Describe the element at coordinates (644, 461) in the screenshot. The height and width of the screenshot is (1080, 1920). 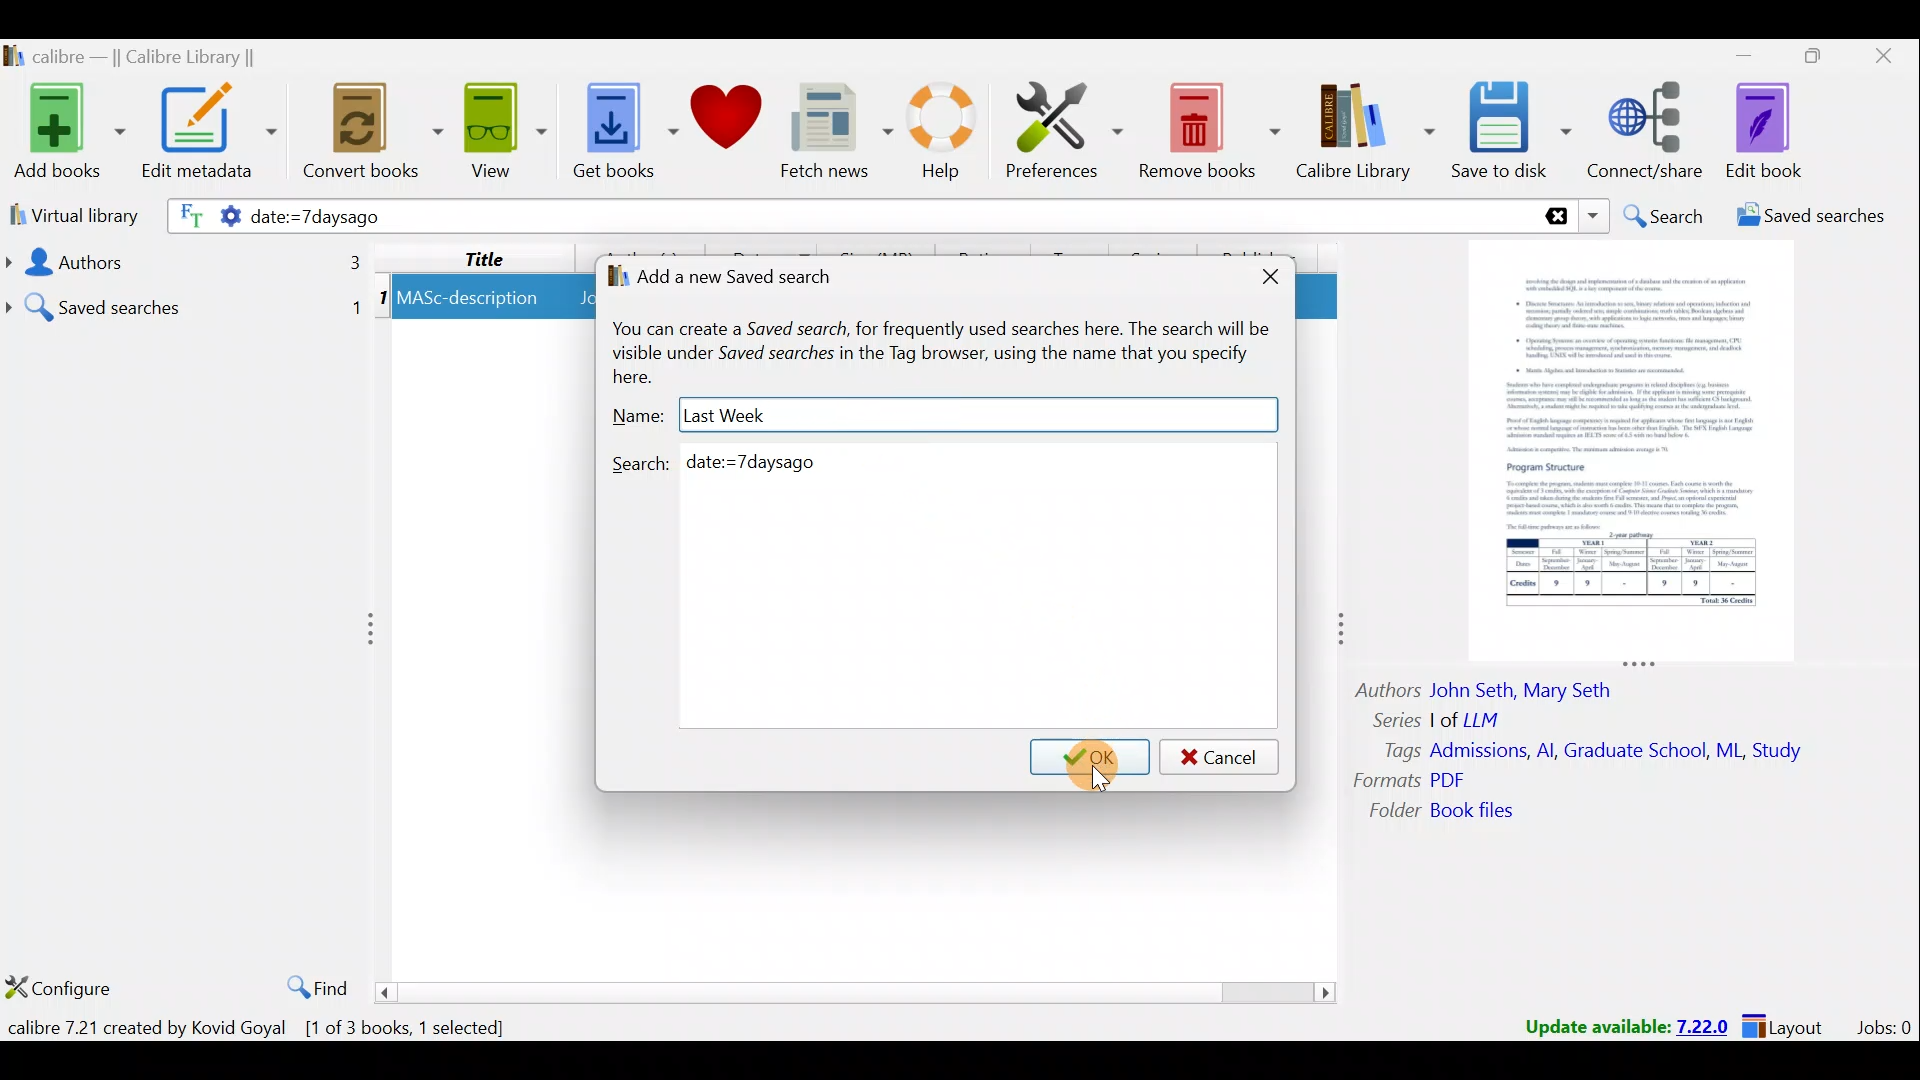
I see `Search` at that location.